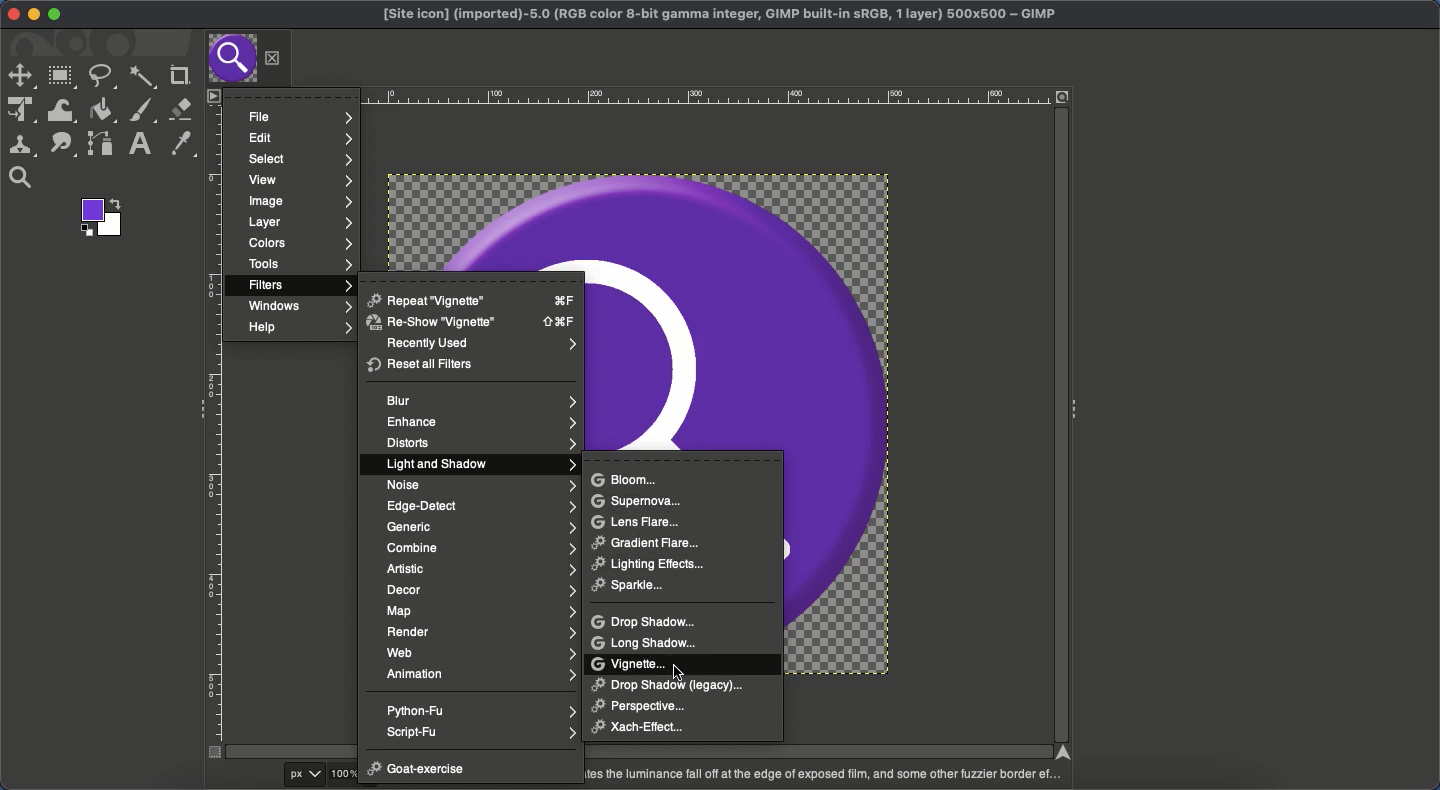 This screenshot has height=790, width=1440. I want to click on Gradient rare, so click(647, 541).